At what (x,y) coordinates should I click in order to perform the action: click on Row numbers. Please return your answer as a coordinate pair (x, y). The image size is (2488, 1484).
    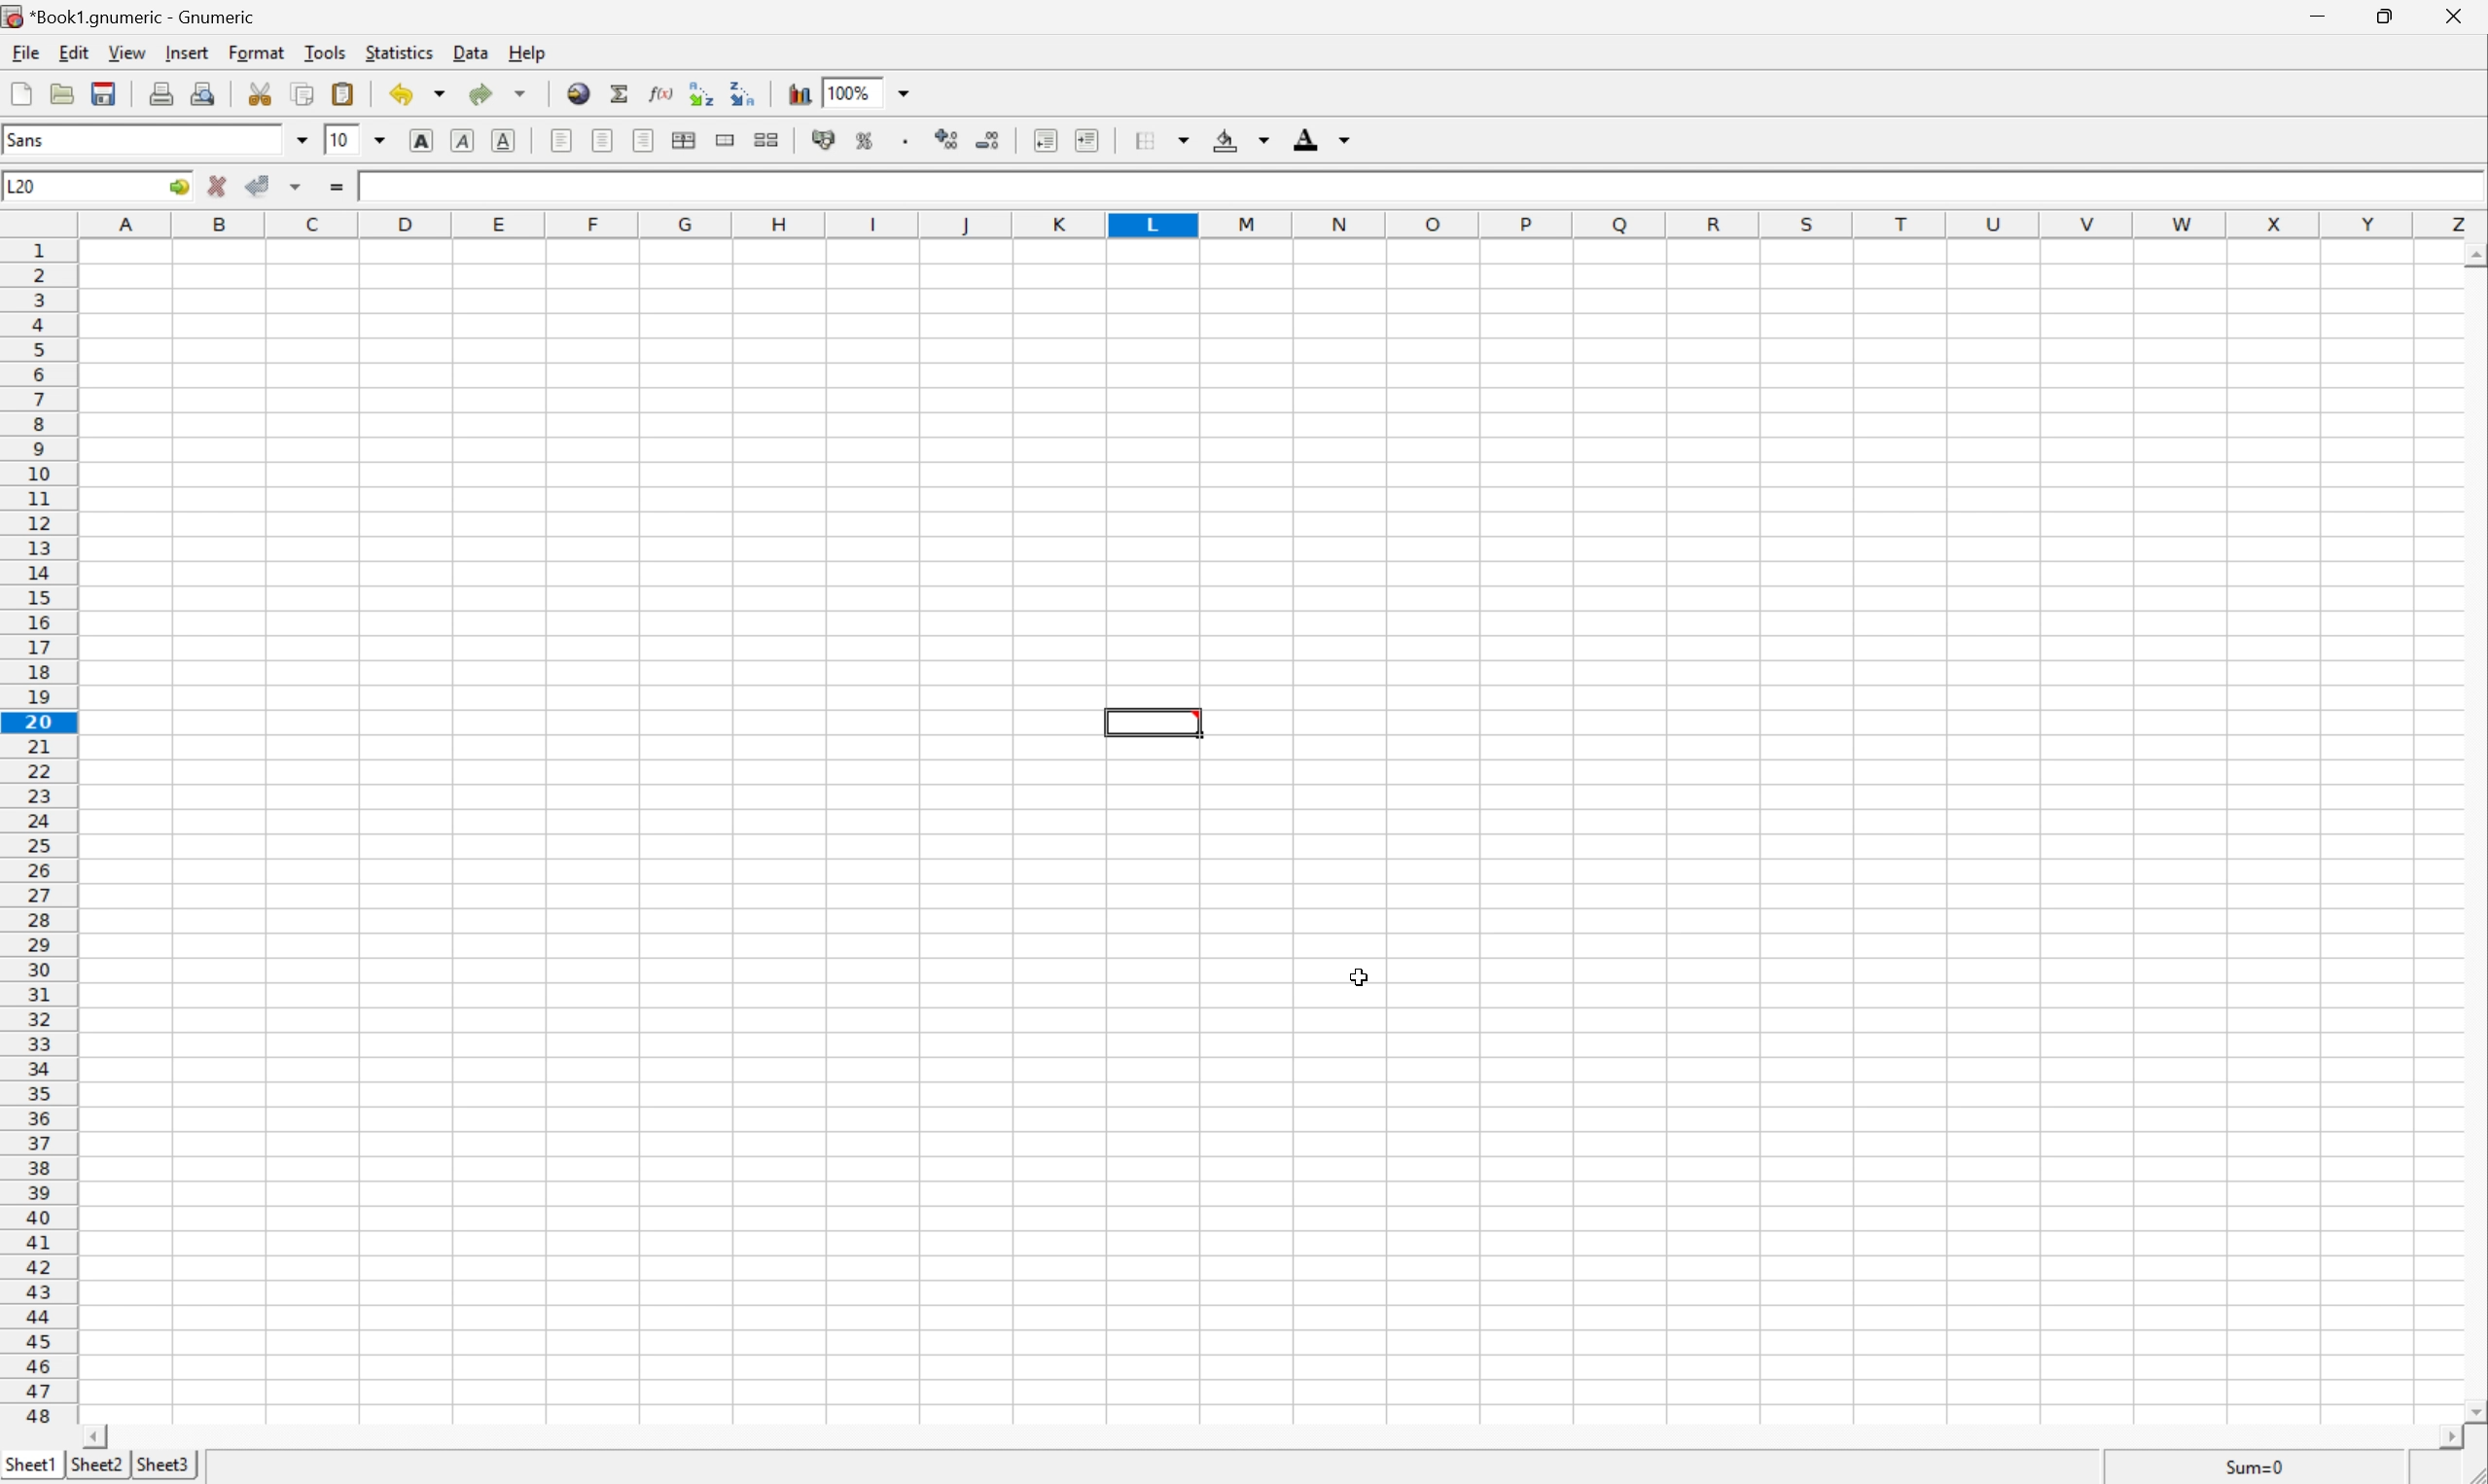
    Looking at the image, I should click on (37, 832).